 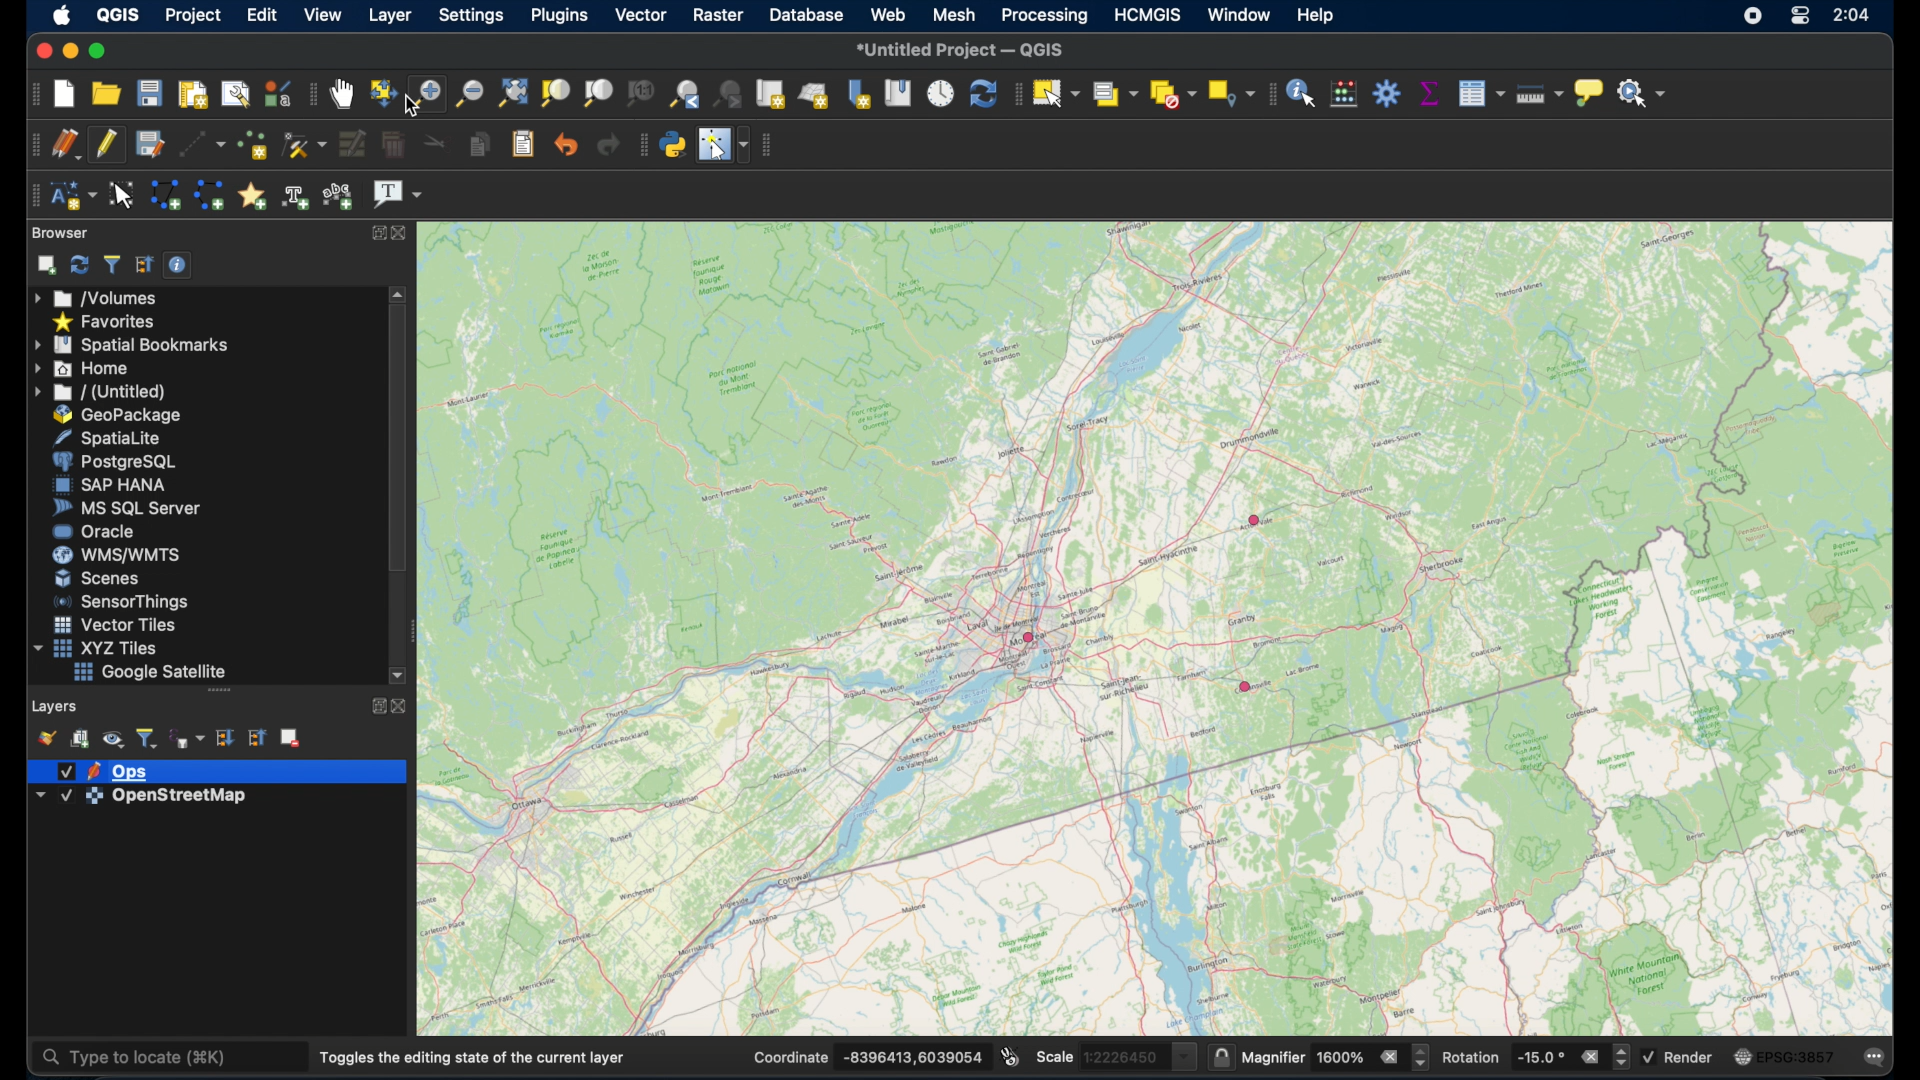 What do you see at coordinates (1589, 92) in the screenshot?
I see `show map tips` at bounding box center [1589, 92].